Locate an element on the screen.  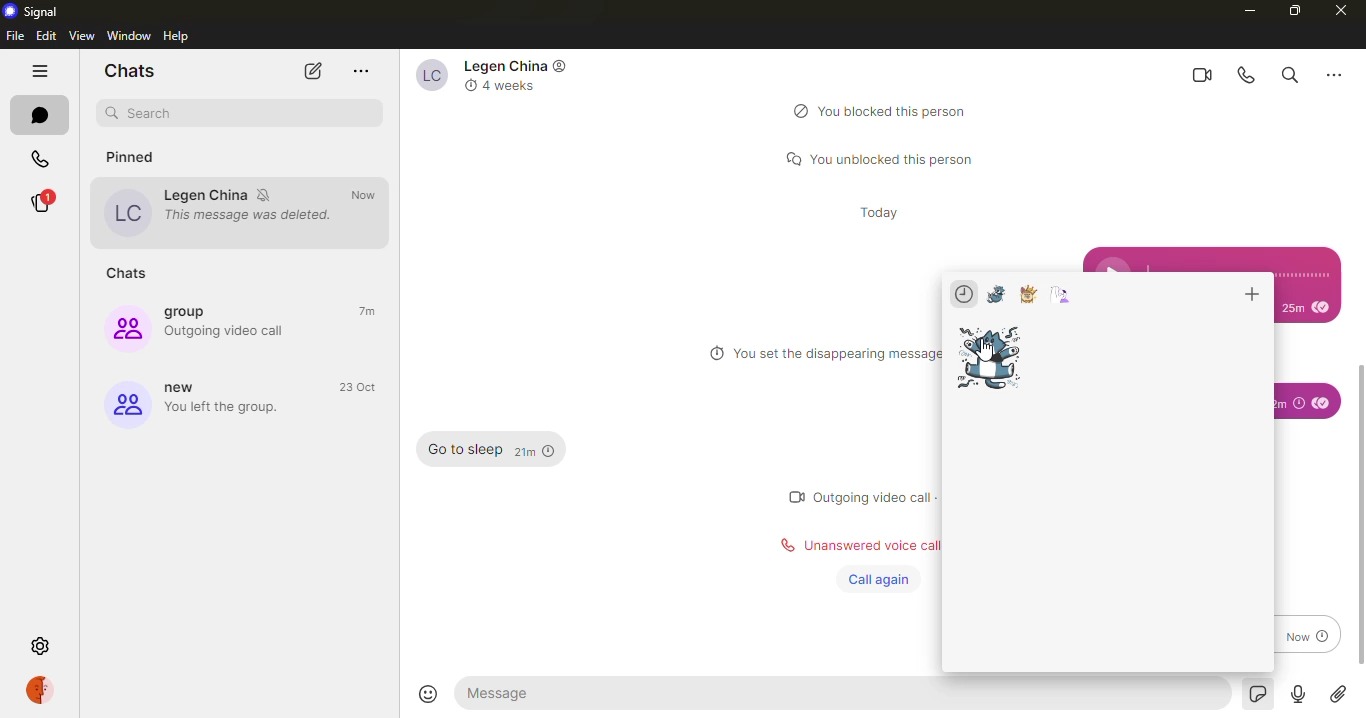
help is located at coordinates (178, 36).